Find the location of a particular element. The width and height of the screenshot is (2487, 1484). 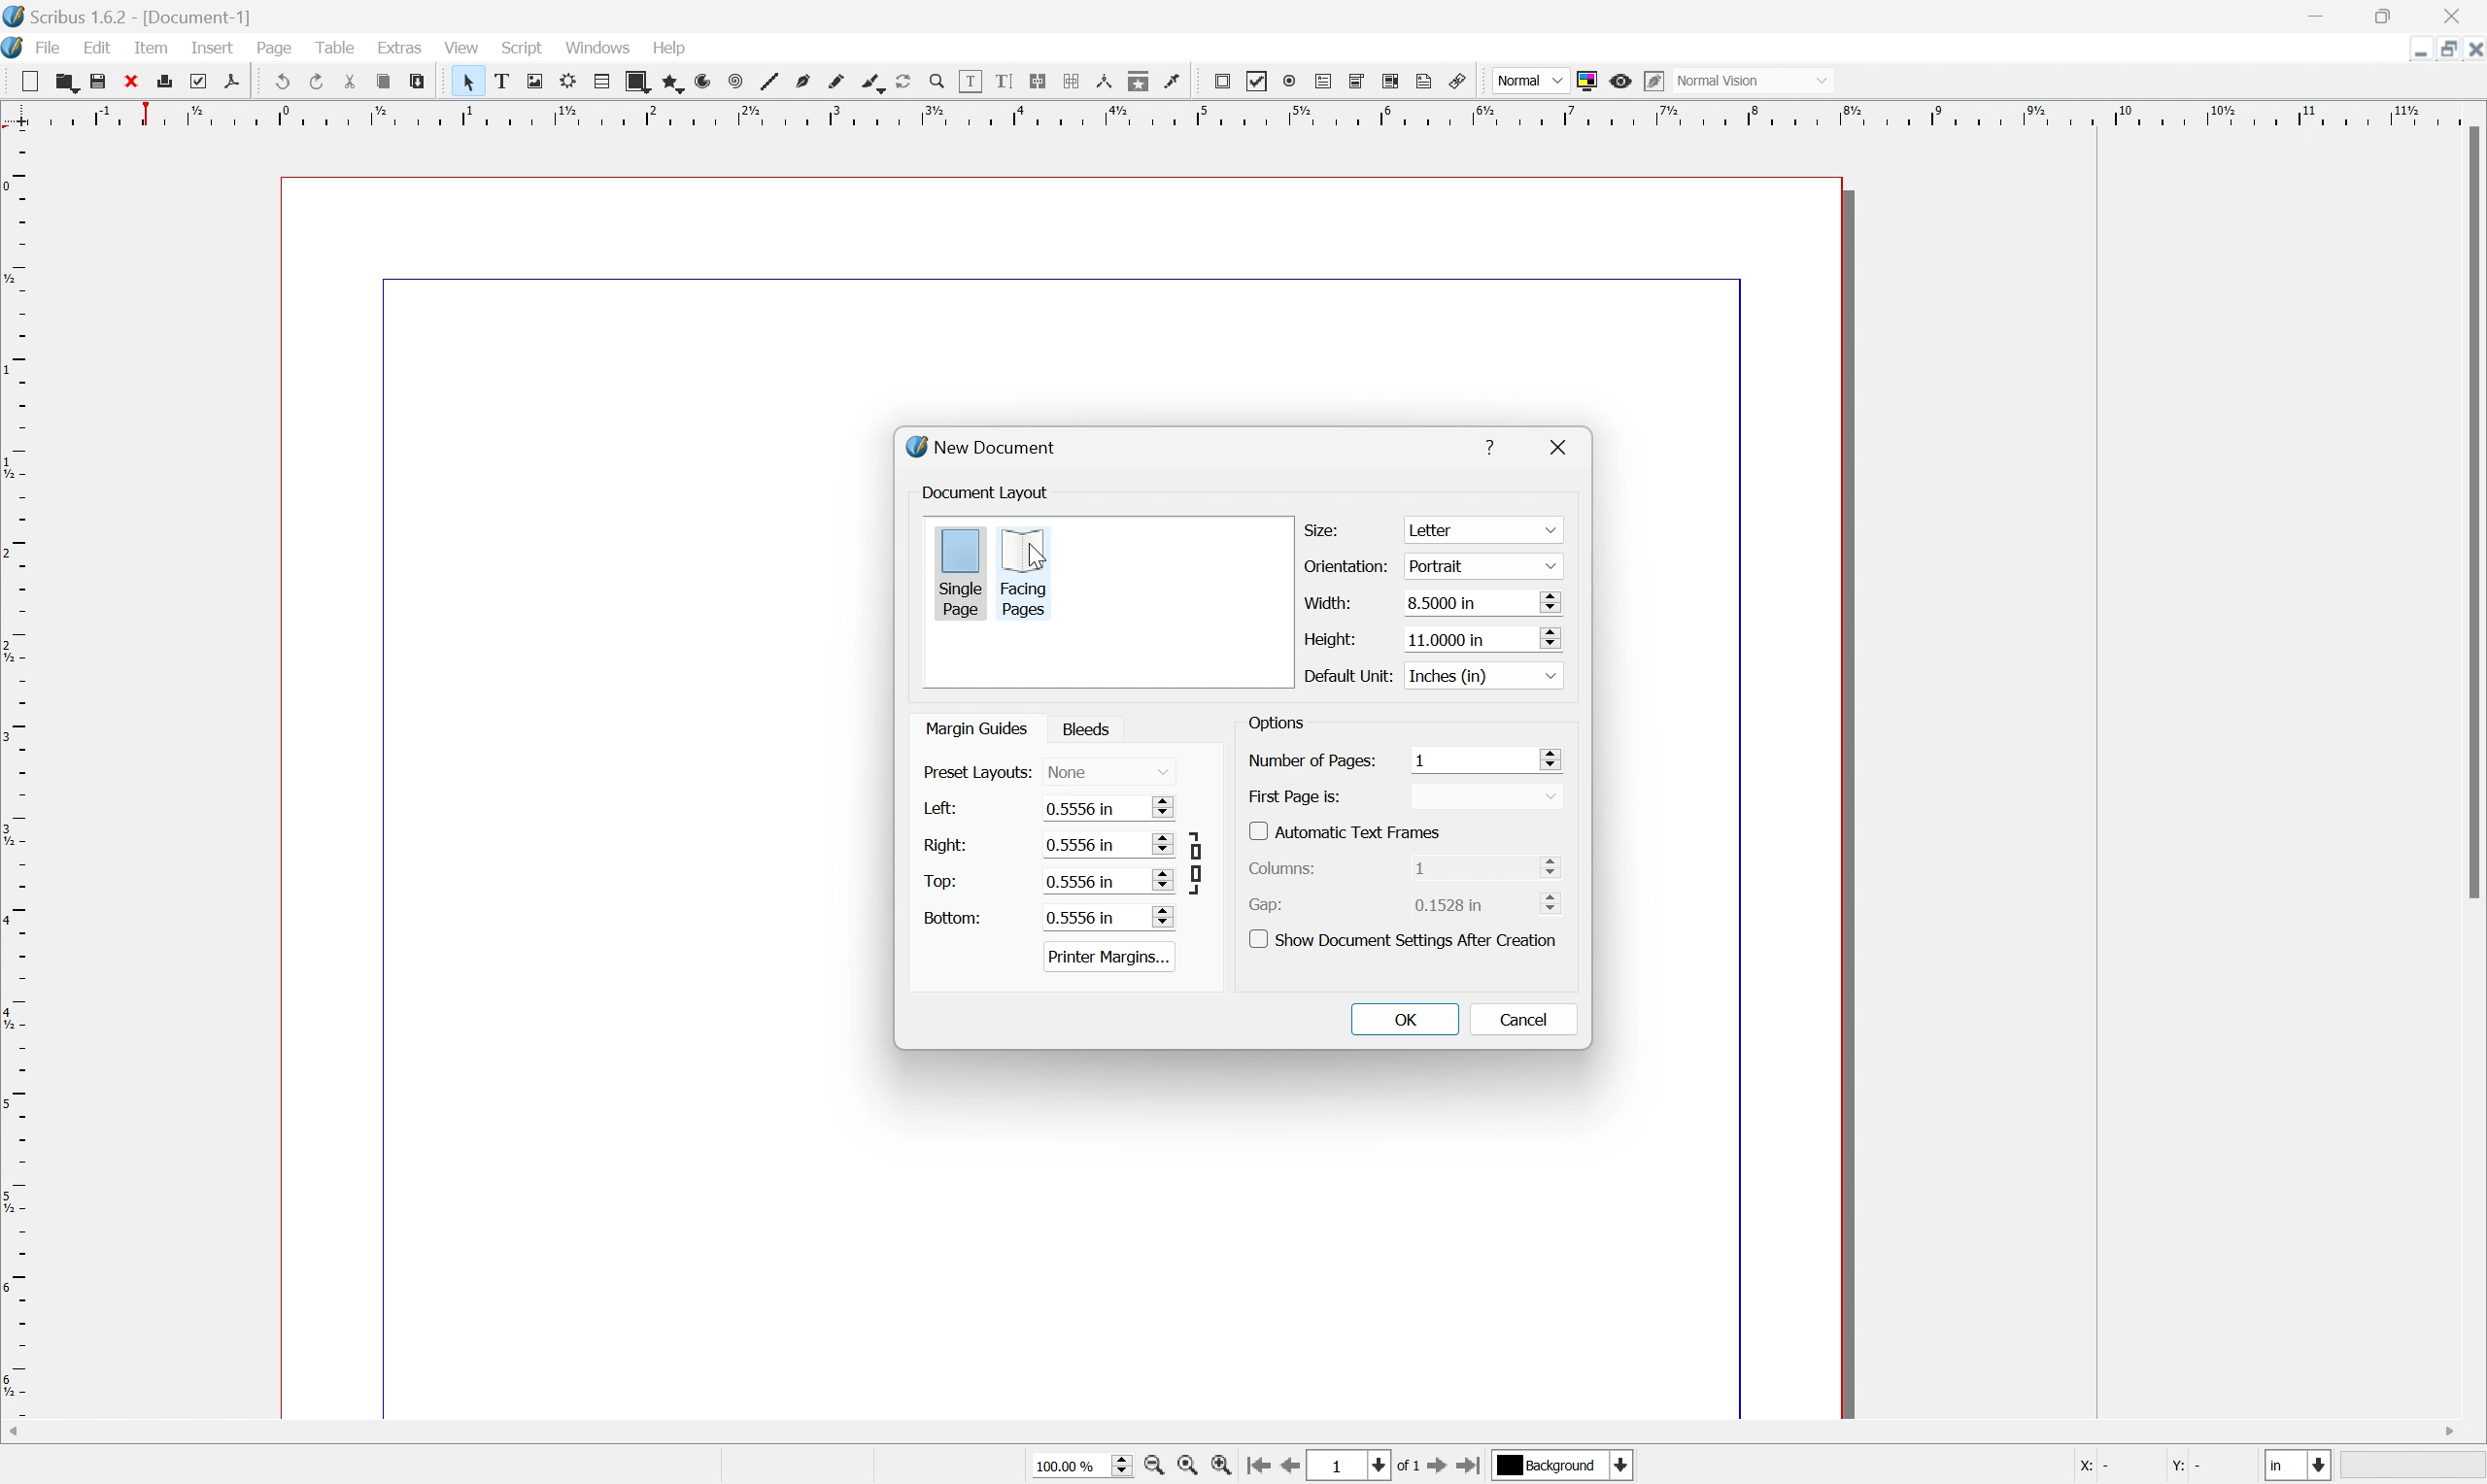

left: is located at coordinates (948, 810).